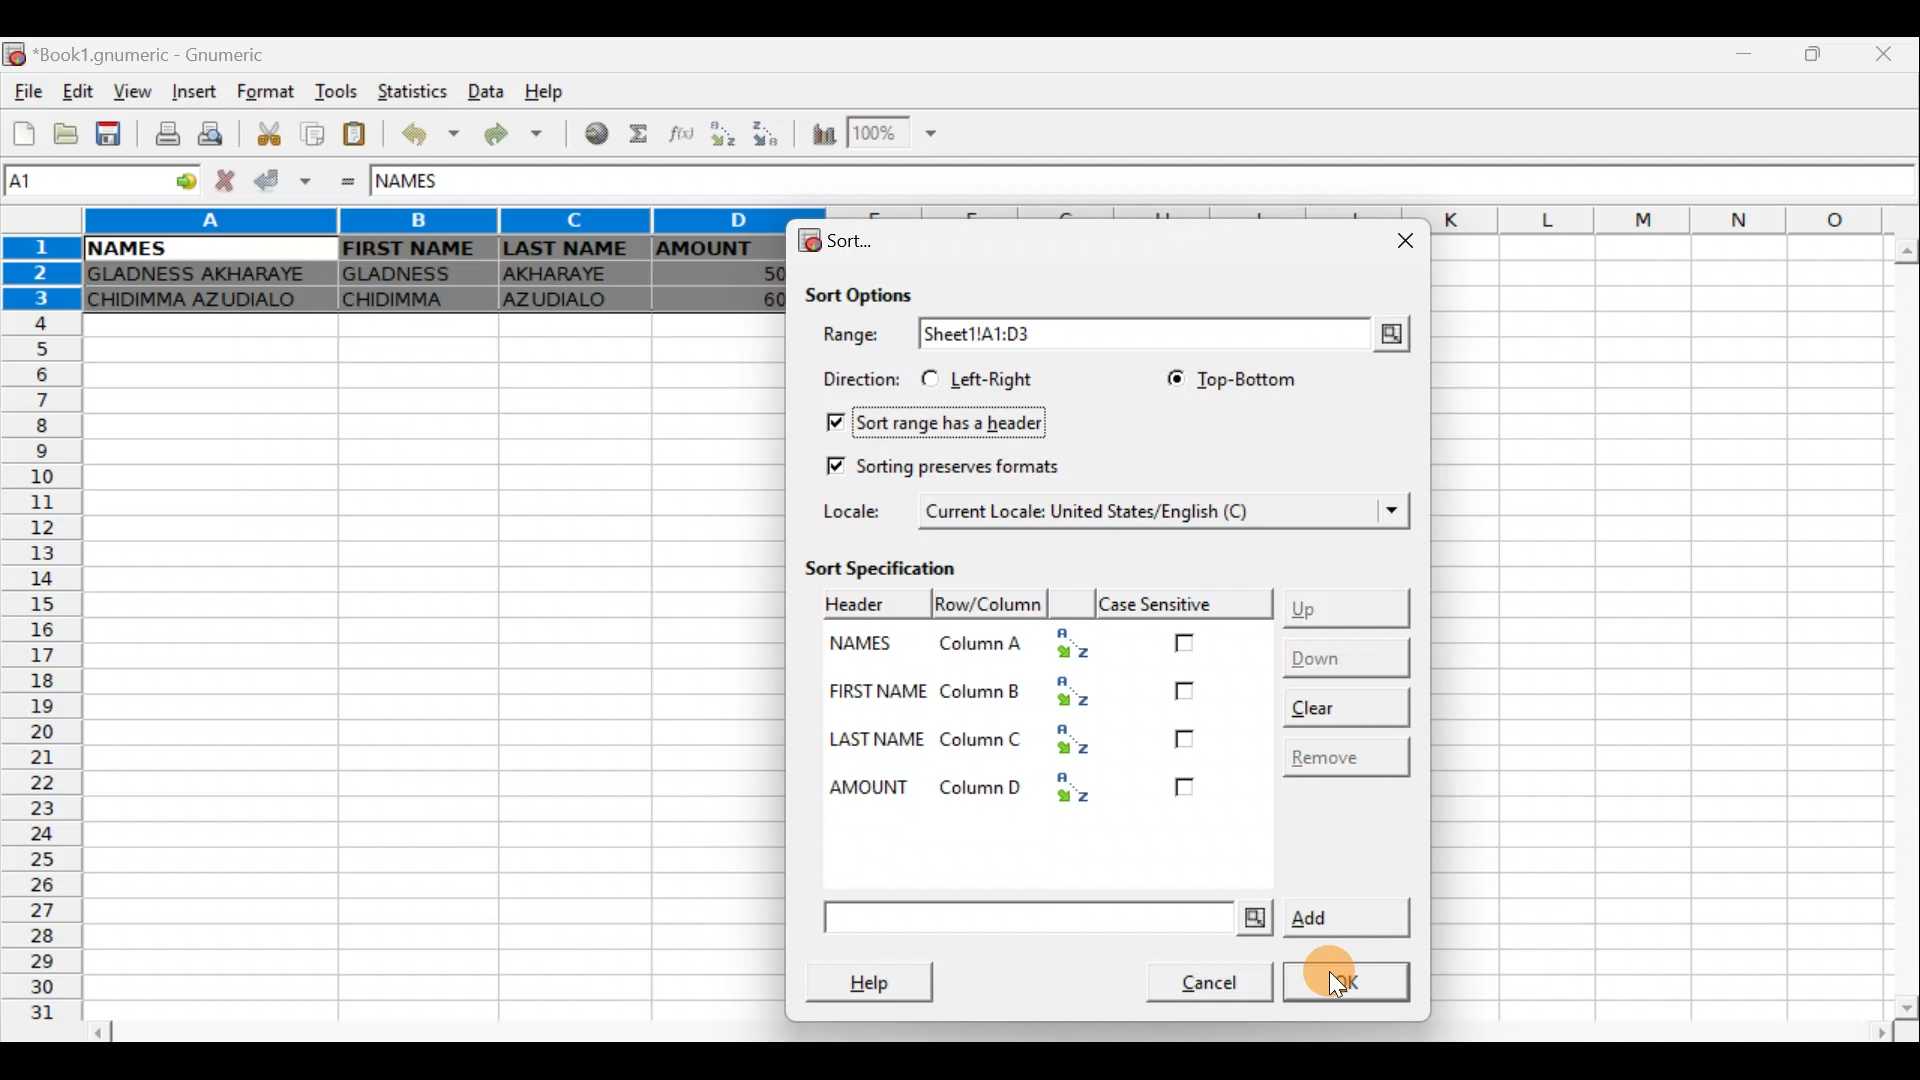 The height and width of the screenshot is (1080, 1920). What do you see at coordinates (1032, 695) in the screenshot?
I see `Column B` at bounding box center [1032, 695].